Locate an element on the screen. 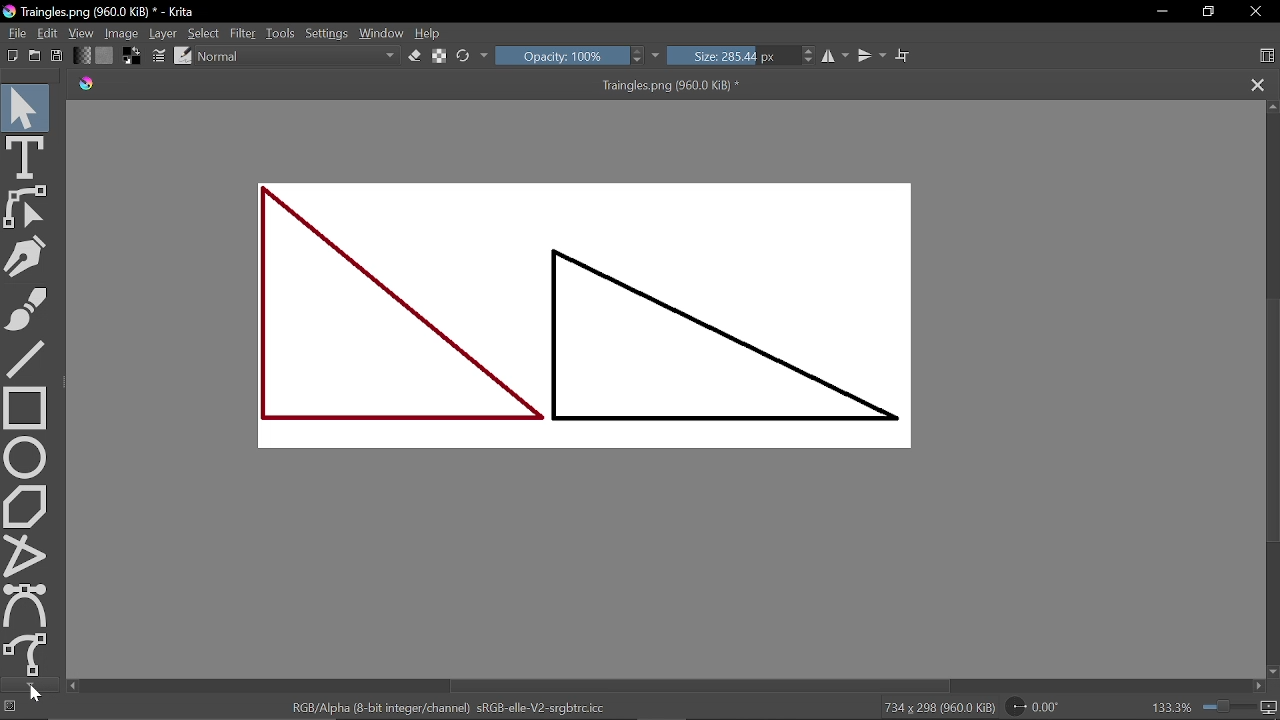 This screenshot has height=720, width=1280. Filter is located at coordinates (242, 32).